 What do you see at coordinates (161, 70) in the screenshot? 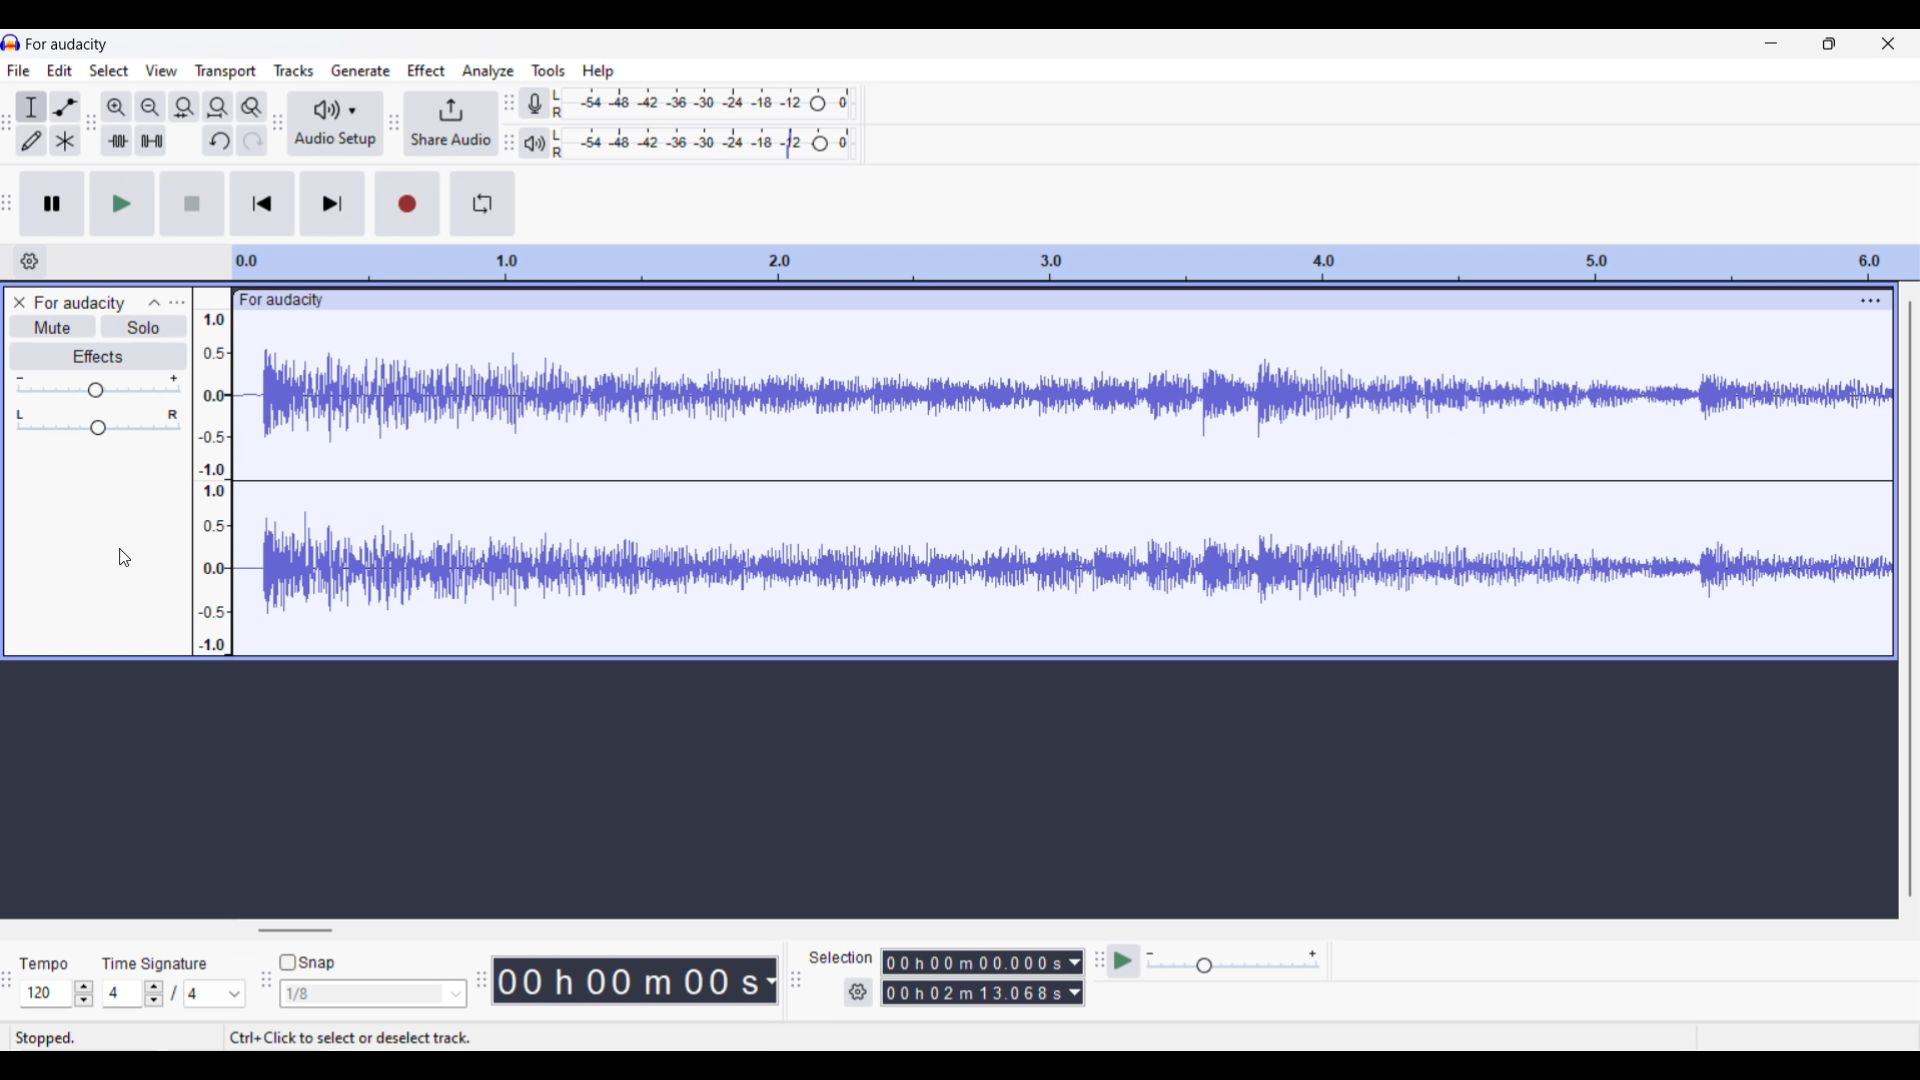
I see `View` at bounding box center [161, 70].